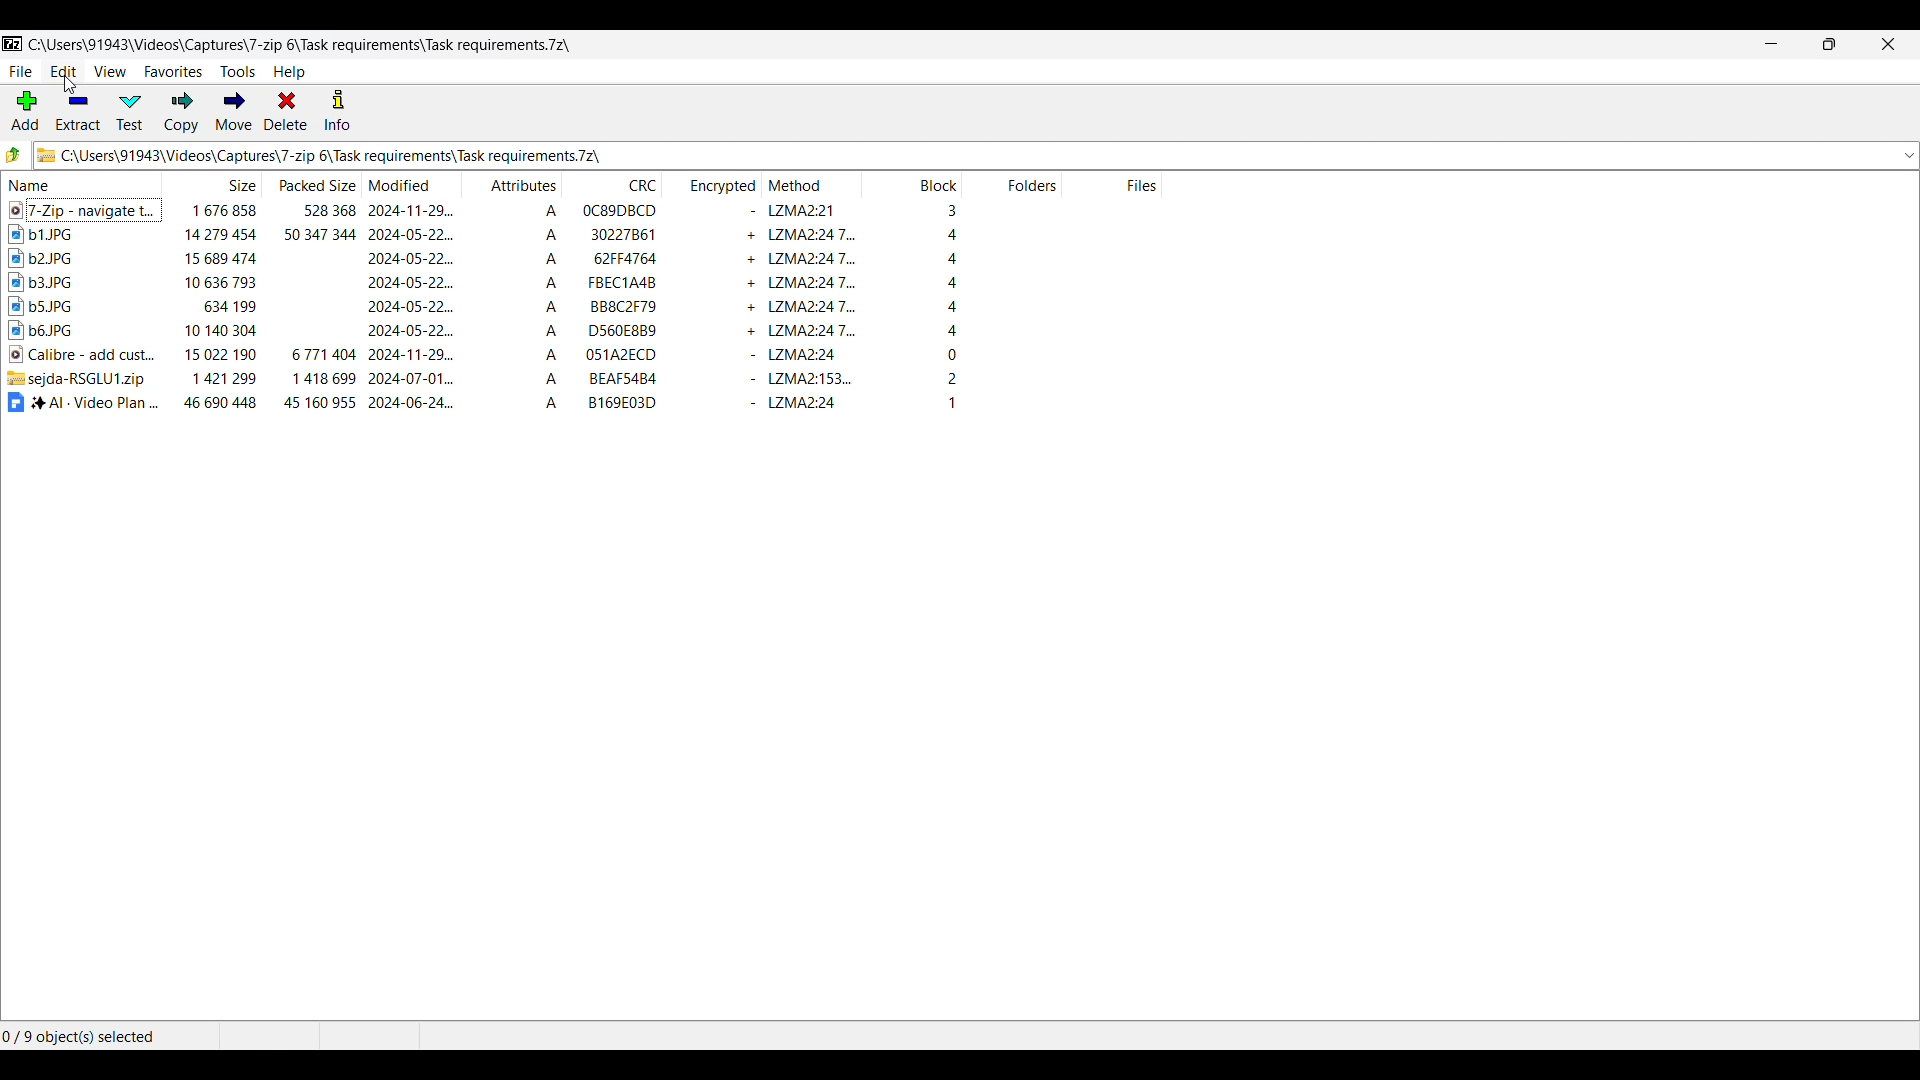 This screenshot has height=1080, width=1920. Describe the element at coordinates (286, 110) in the screenshot. I see `Delete` at that location.